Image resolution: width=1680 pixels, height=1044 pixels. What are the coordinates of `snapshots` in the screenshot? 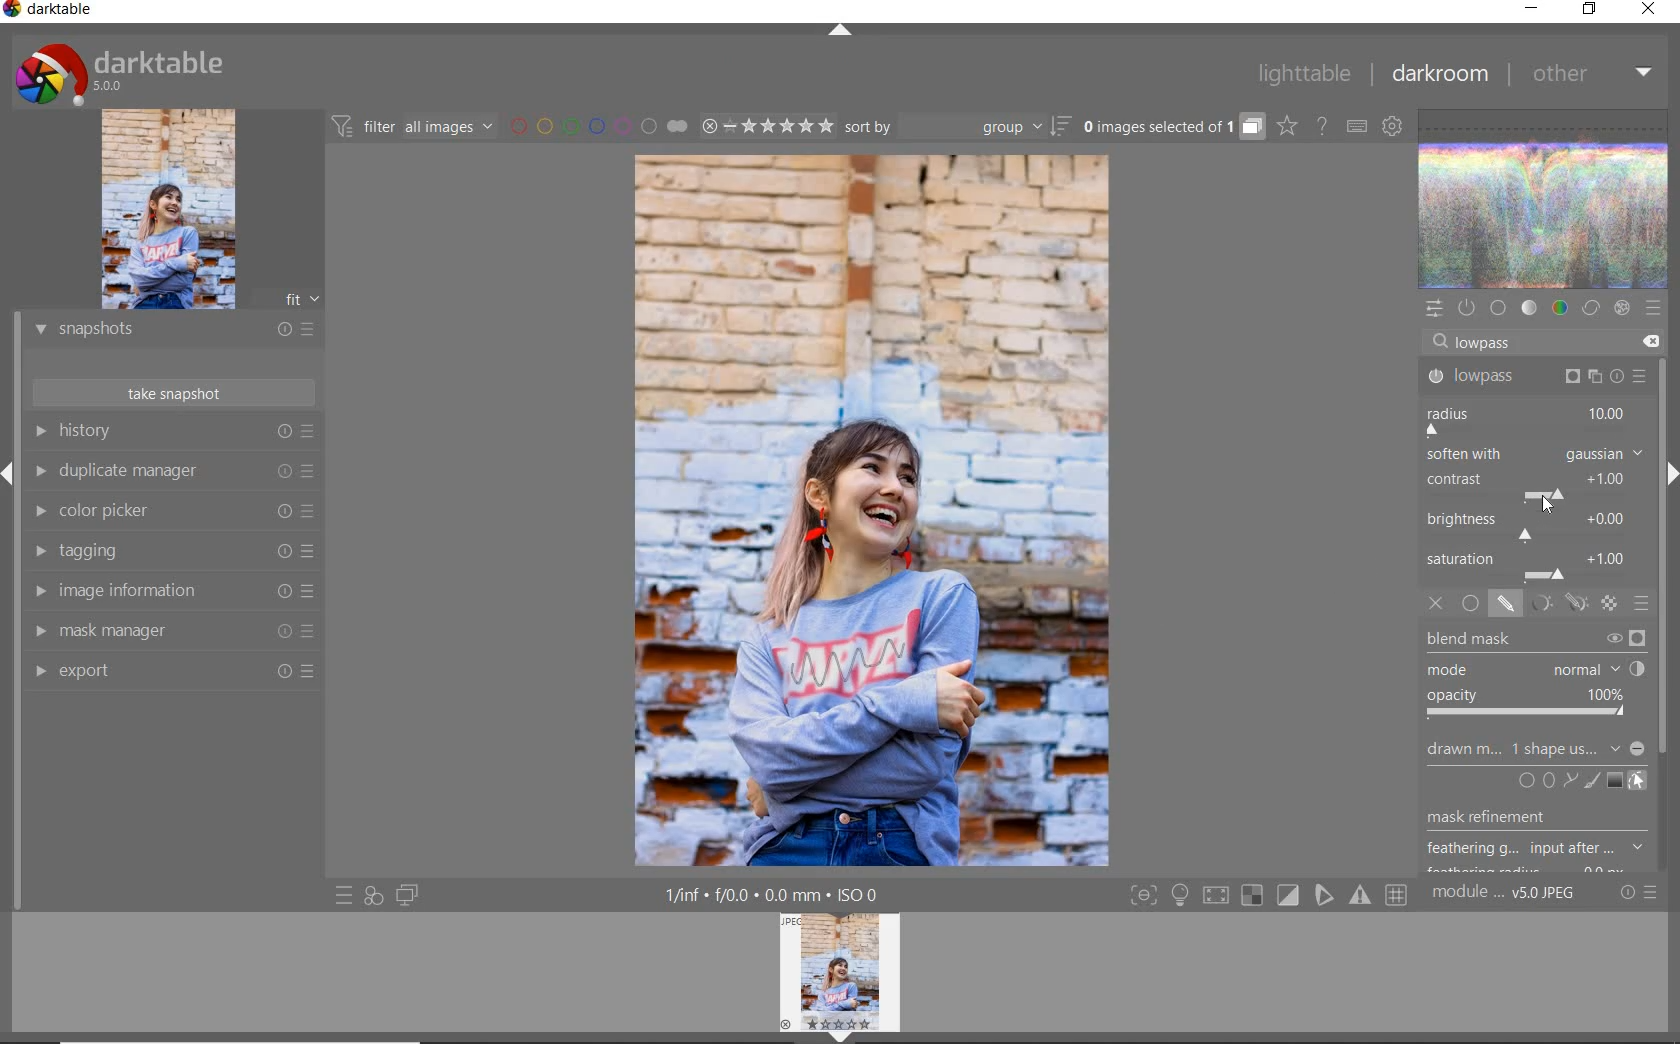 It's located at (173, 333).